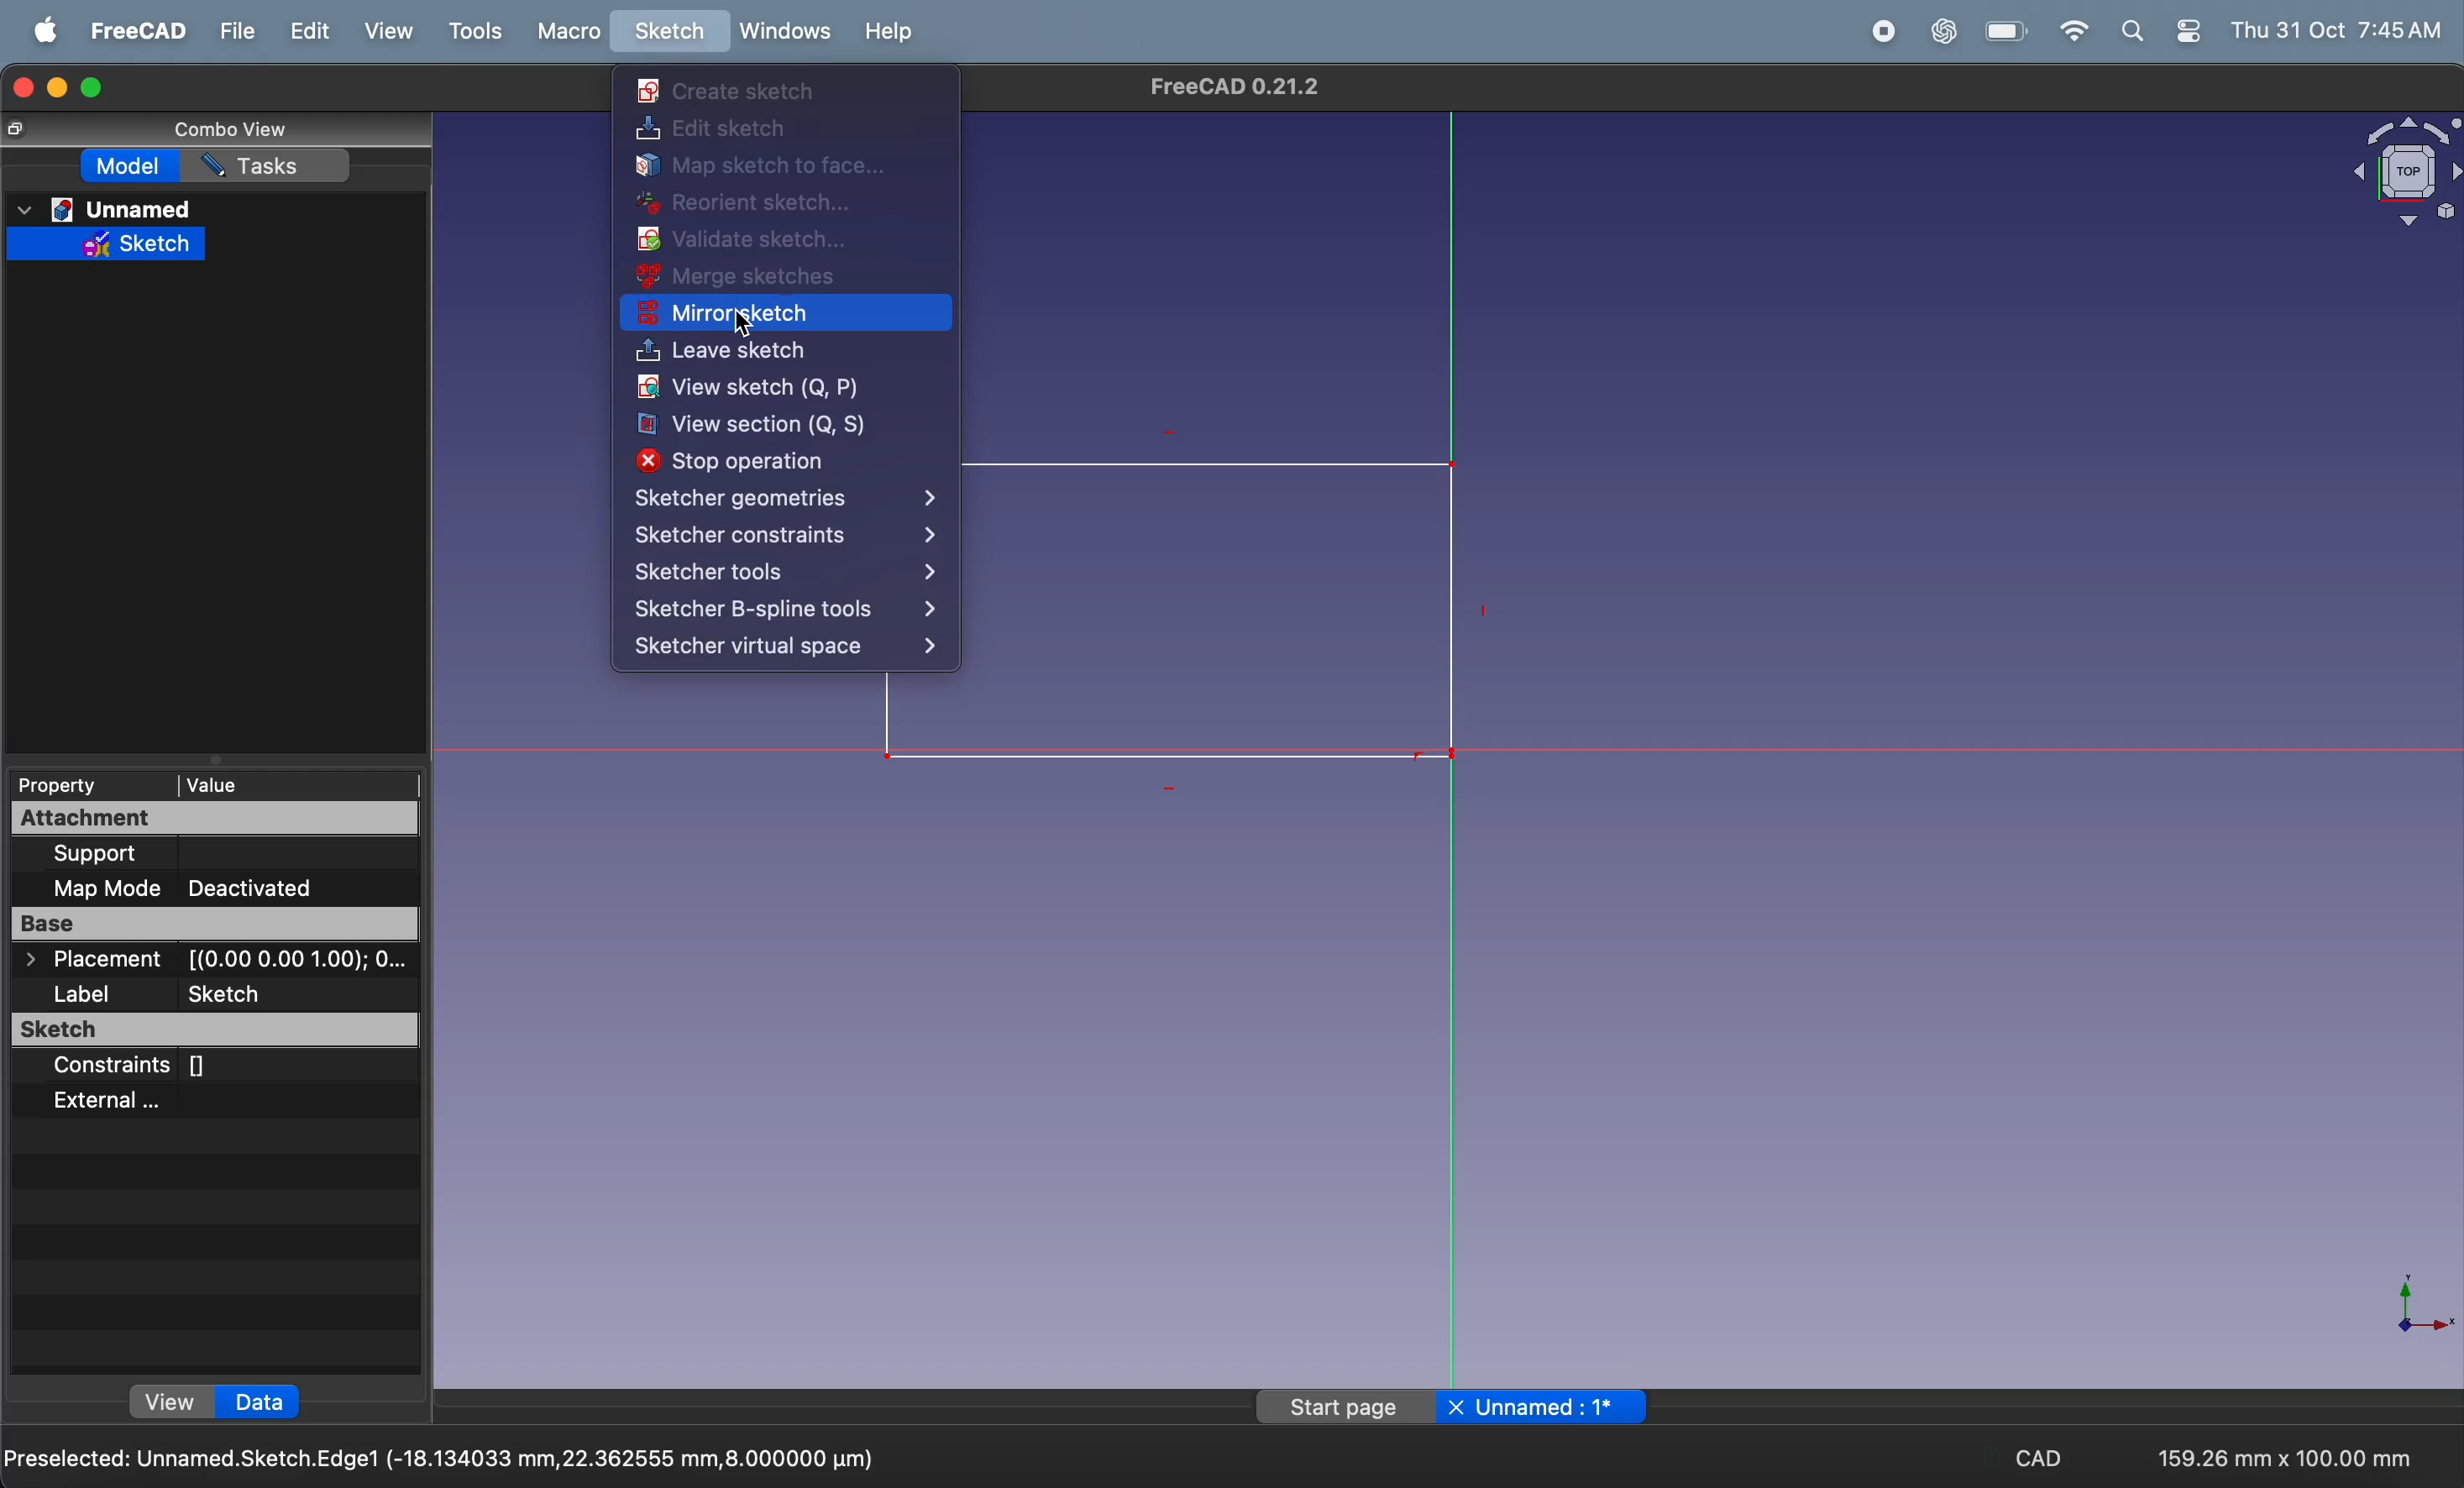 Image resolution: width=2464 pixels, height=1488 pixels. What do you see at coordinates (771, 164) in the screenshot?
I see `amp sketch to face` at bounding box center [771, 164].